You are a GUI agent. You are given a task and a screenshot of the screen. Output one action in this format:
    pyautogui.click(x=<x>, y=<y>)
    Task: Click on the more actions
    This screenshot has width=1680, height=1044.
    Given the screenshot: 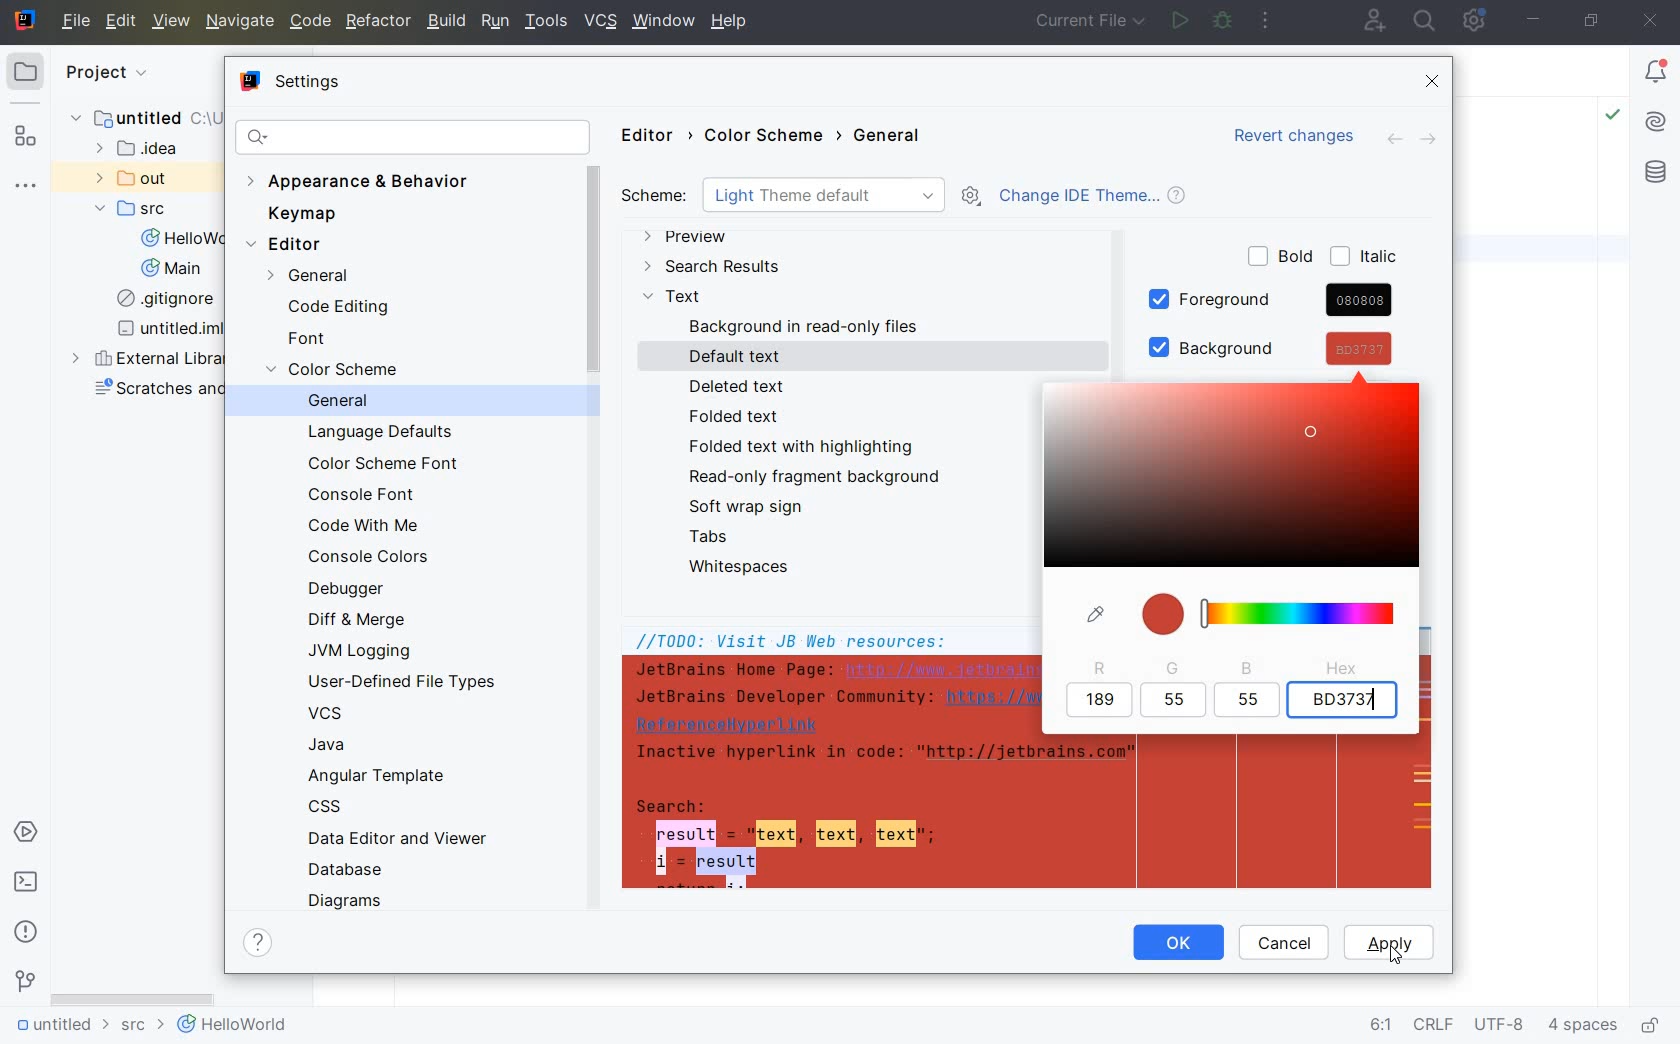 What is the action you would take?
    pyautogui.click(x=1268, y=19)
    